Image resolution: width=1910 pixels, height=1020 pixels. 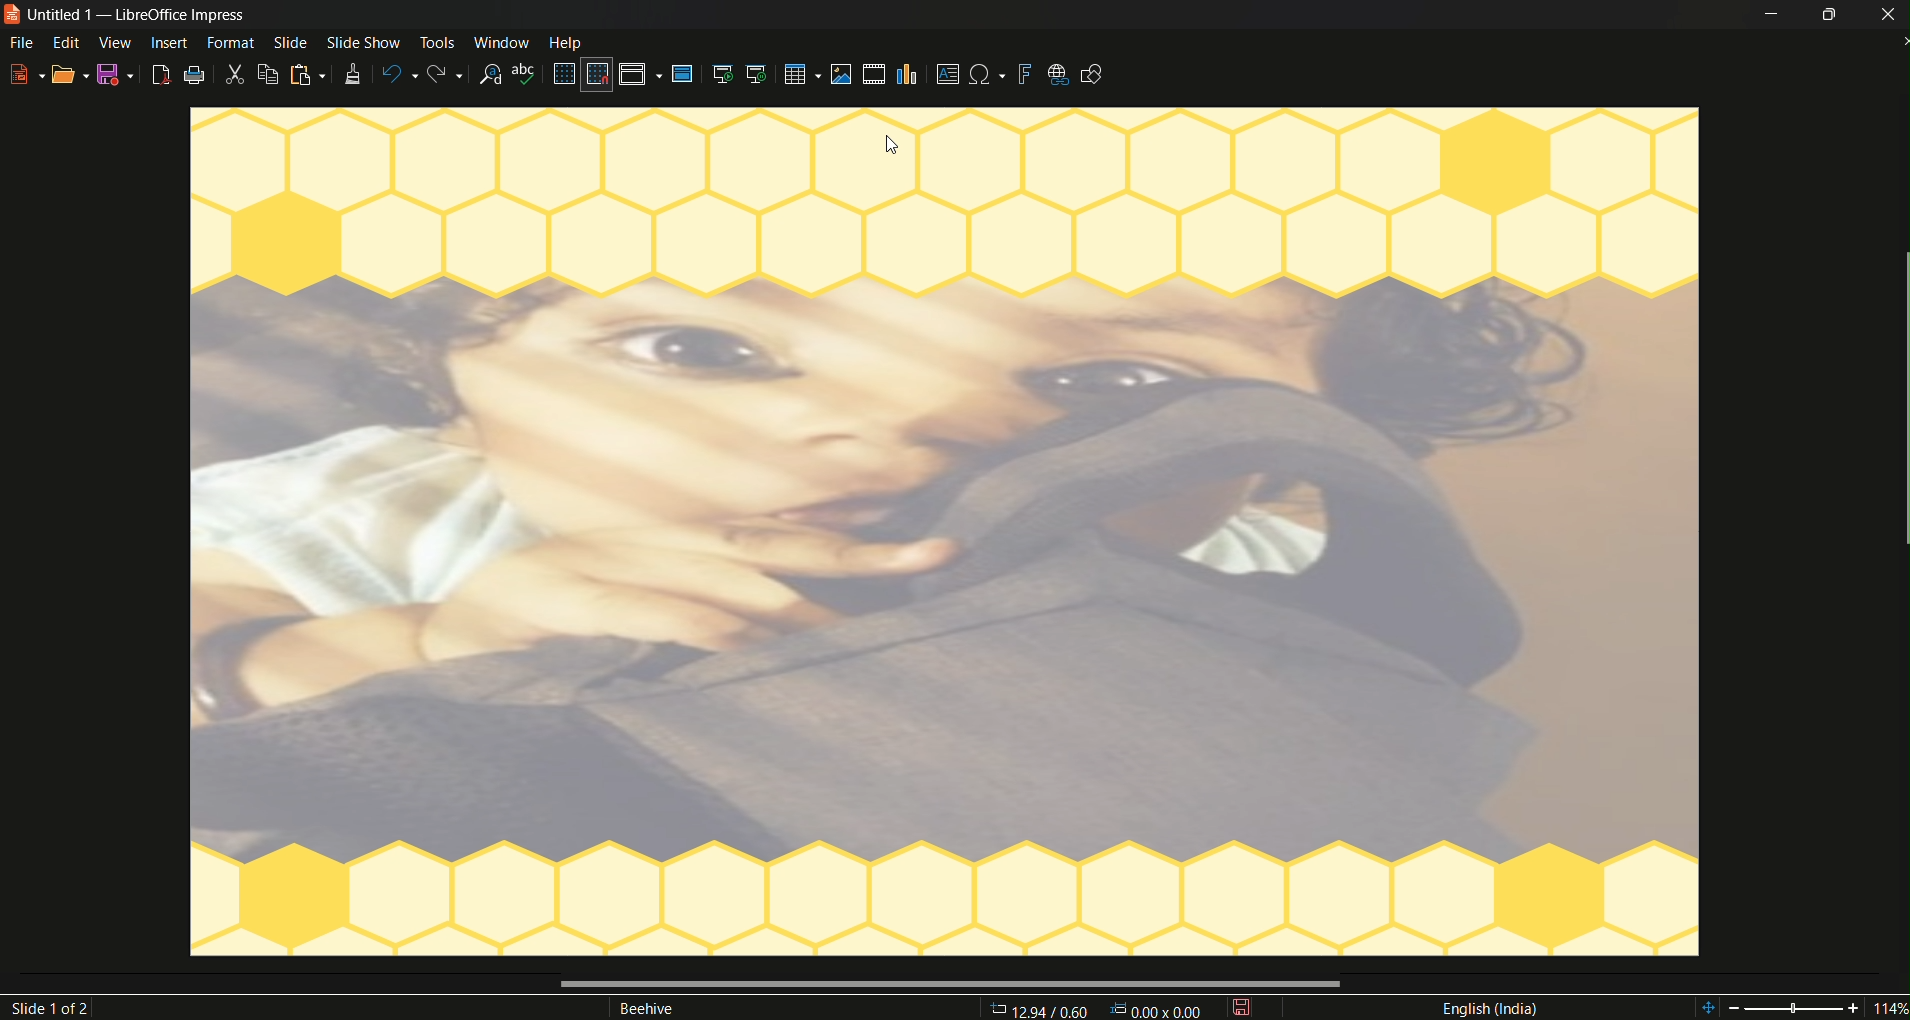 I want to click on insert chart, so click(x=910, y=74).